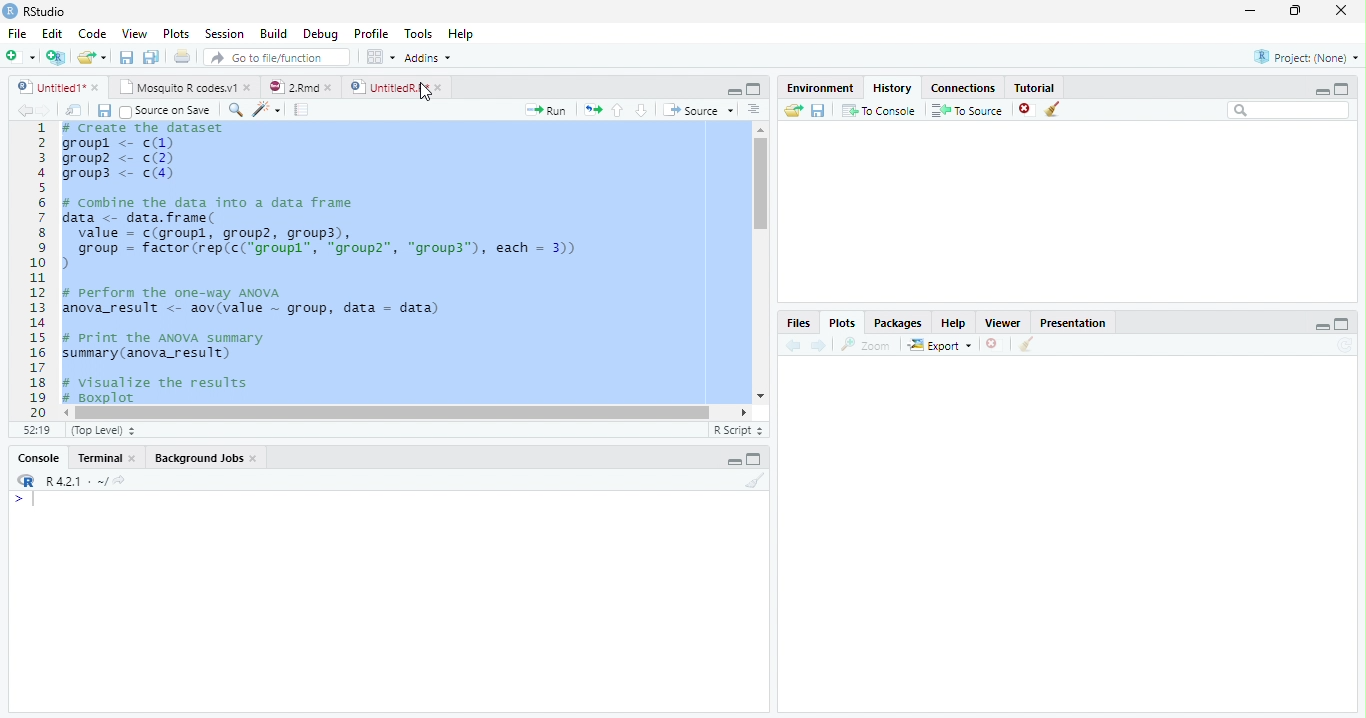 The width and height of the screenshot is (1366, 718). Describe the element at coordinates (108, 112) in the screenshot. I see `Save all` at that location.